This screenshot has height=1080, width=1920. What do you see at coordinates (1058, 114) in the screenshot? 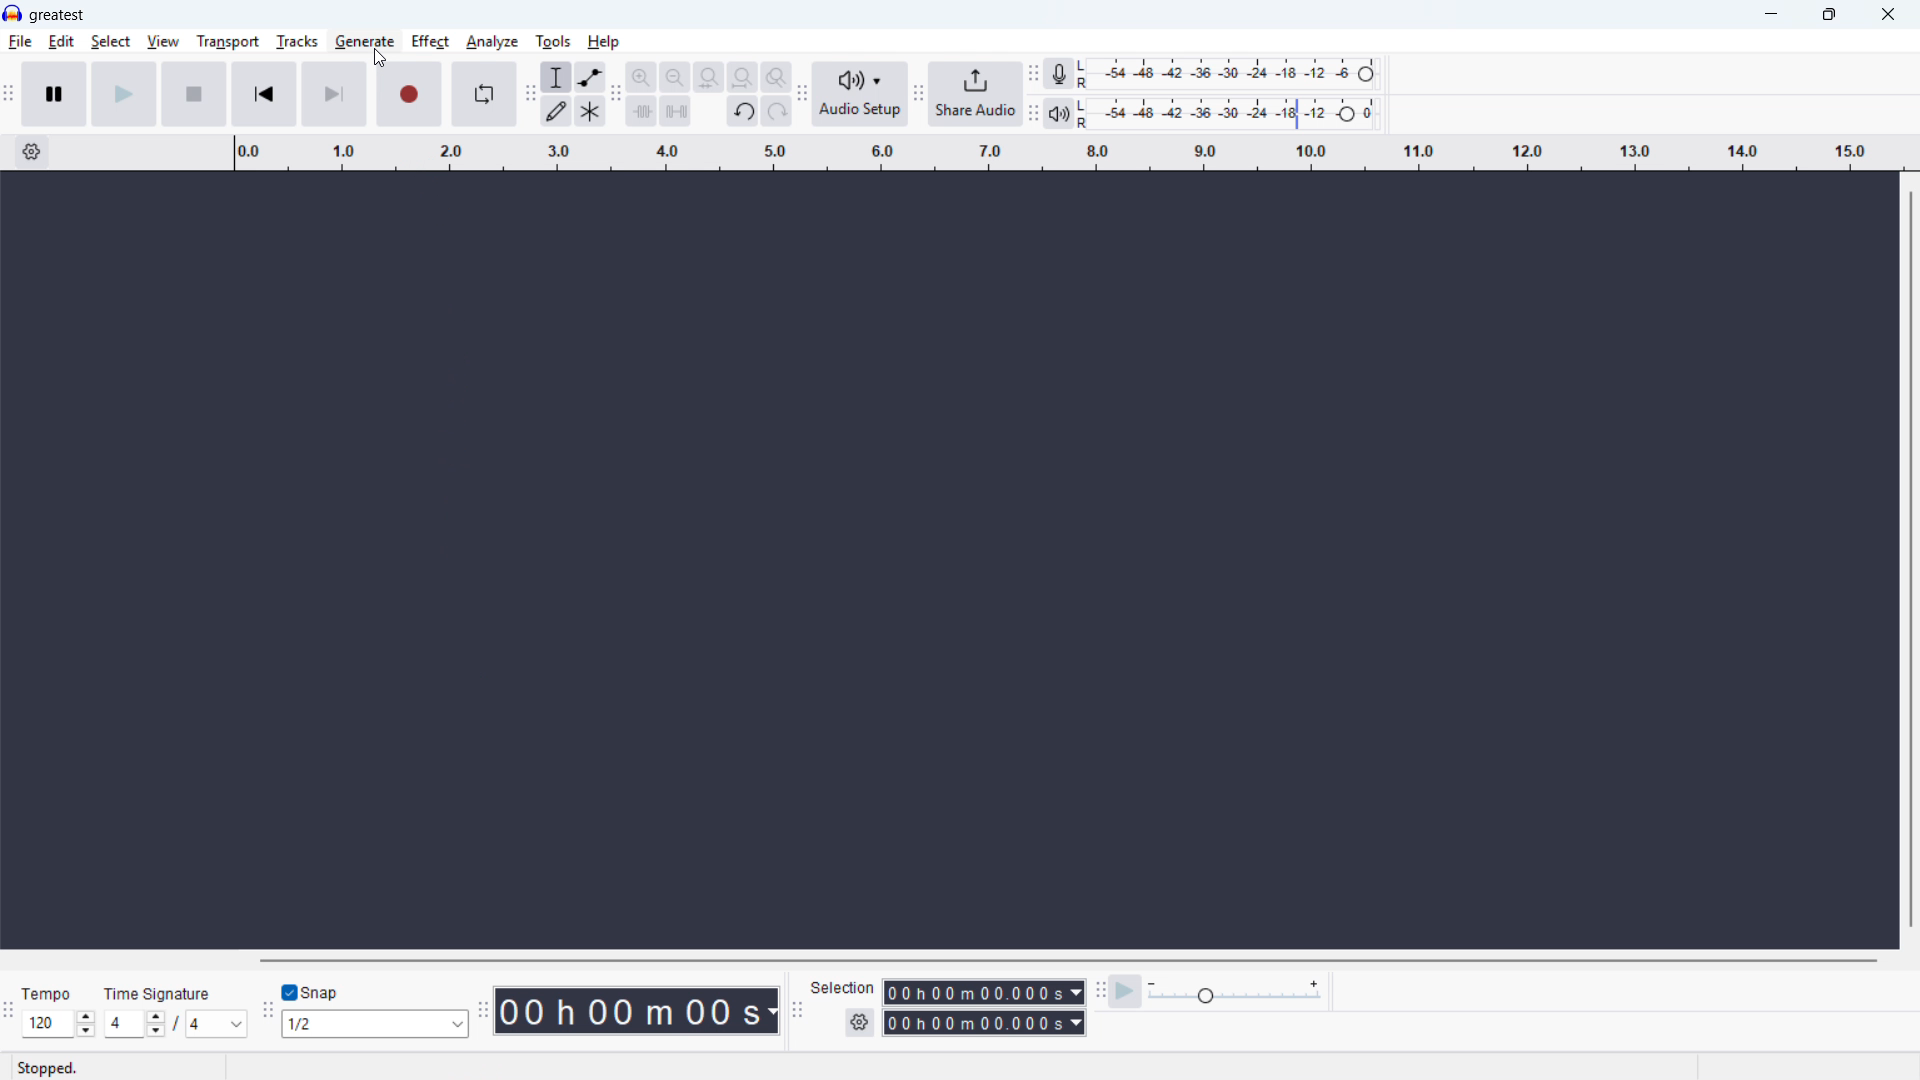
I see `playback meter` at bounding box center [1058, 114].